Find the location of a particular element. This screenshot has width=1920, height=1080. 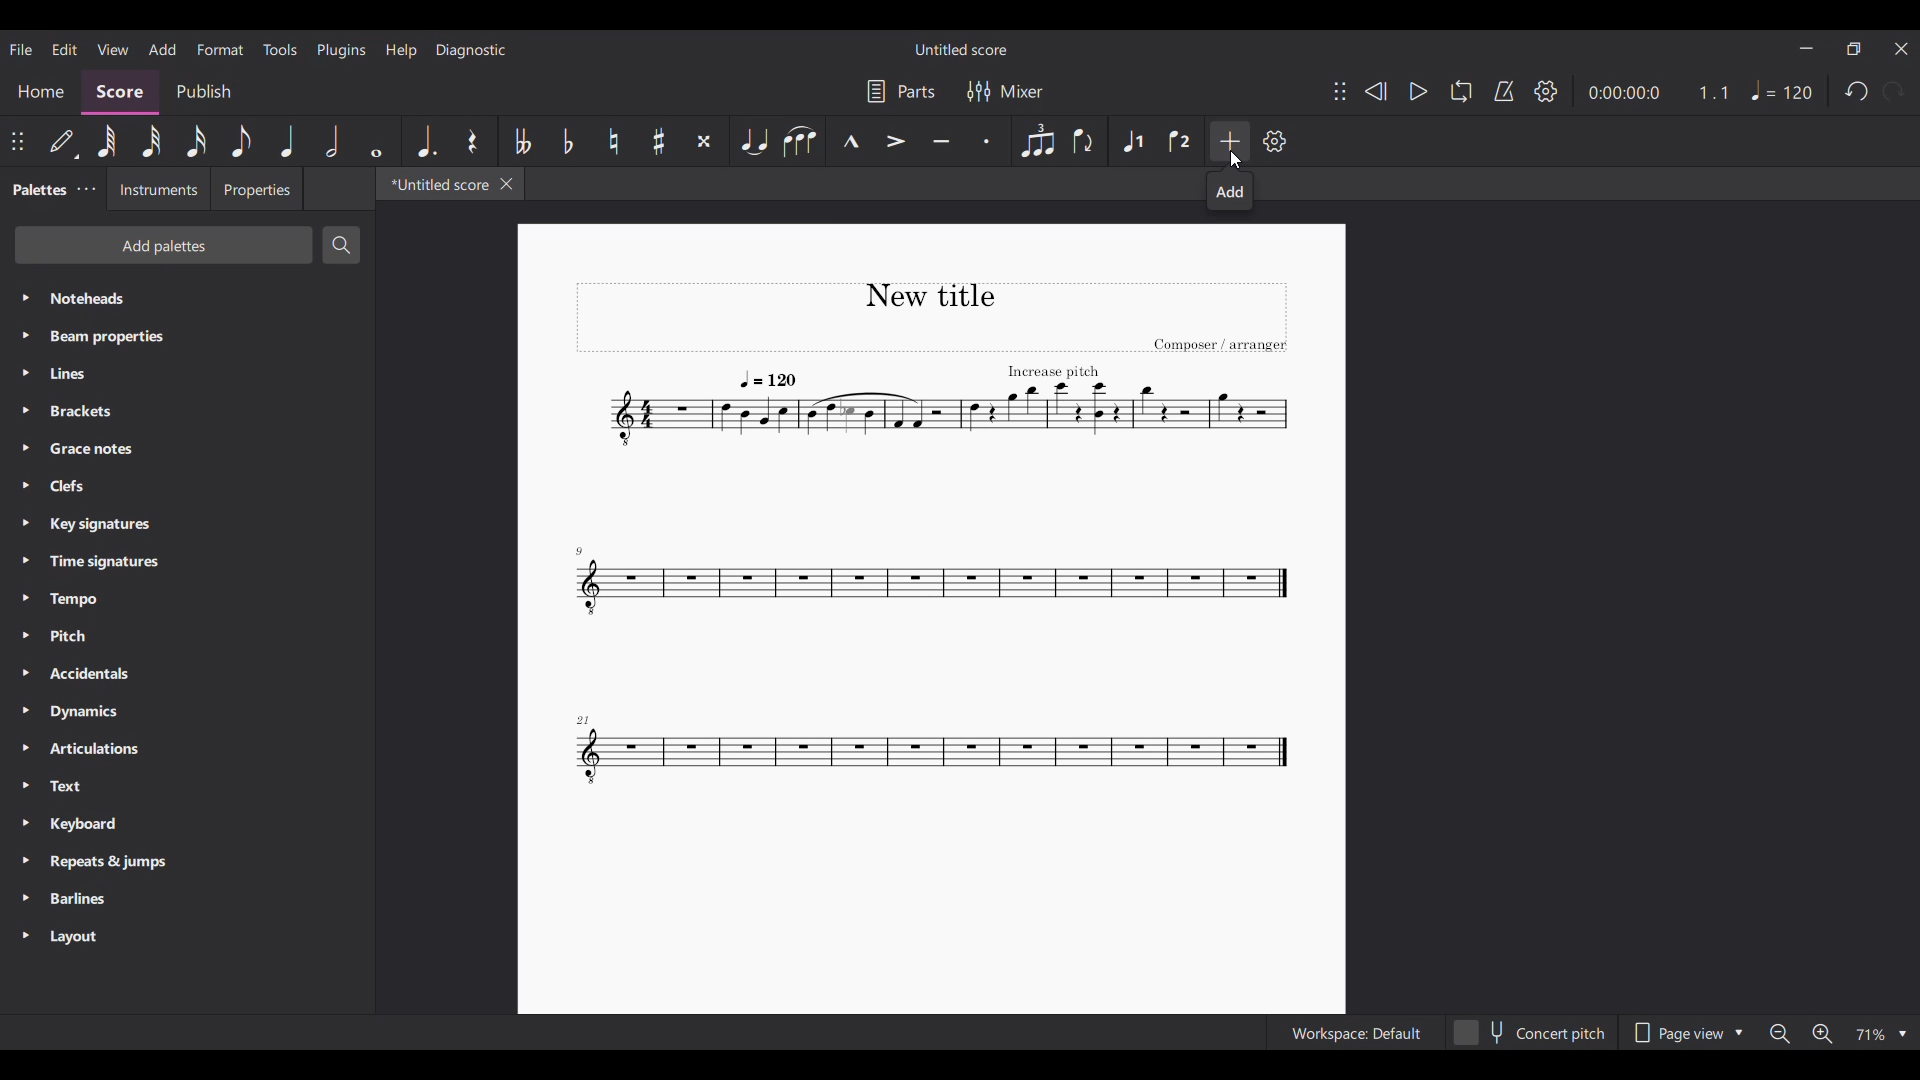

Noteheads is located at coordinates (188, 299).